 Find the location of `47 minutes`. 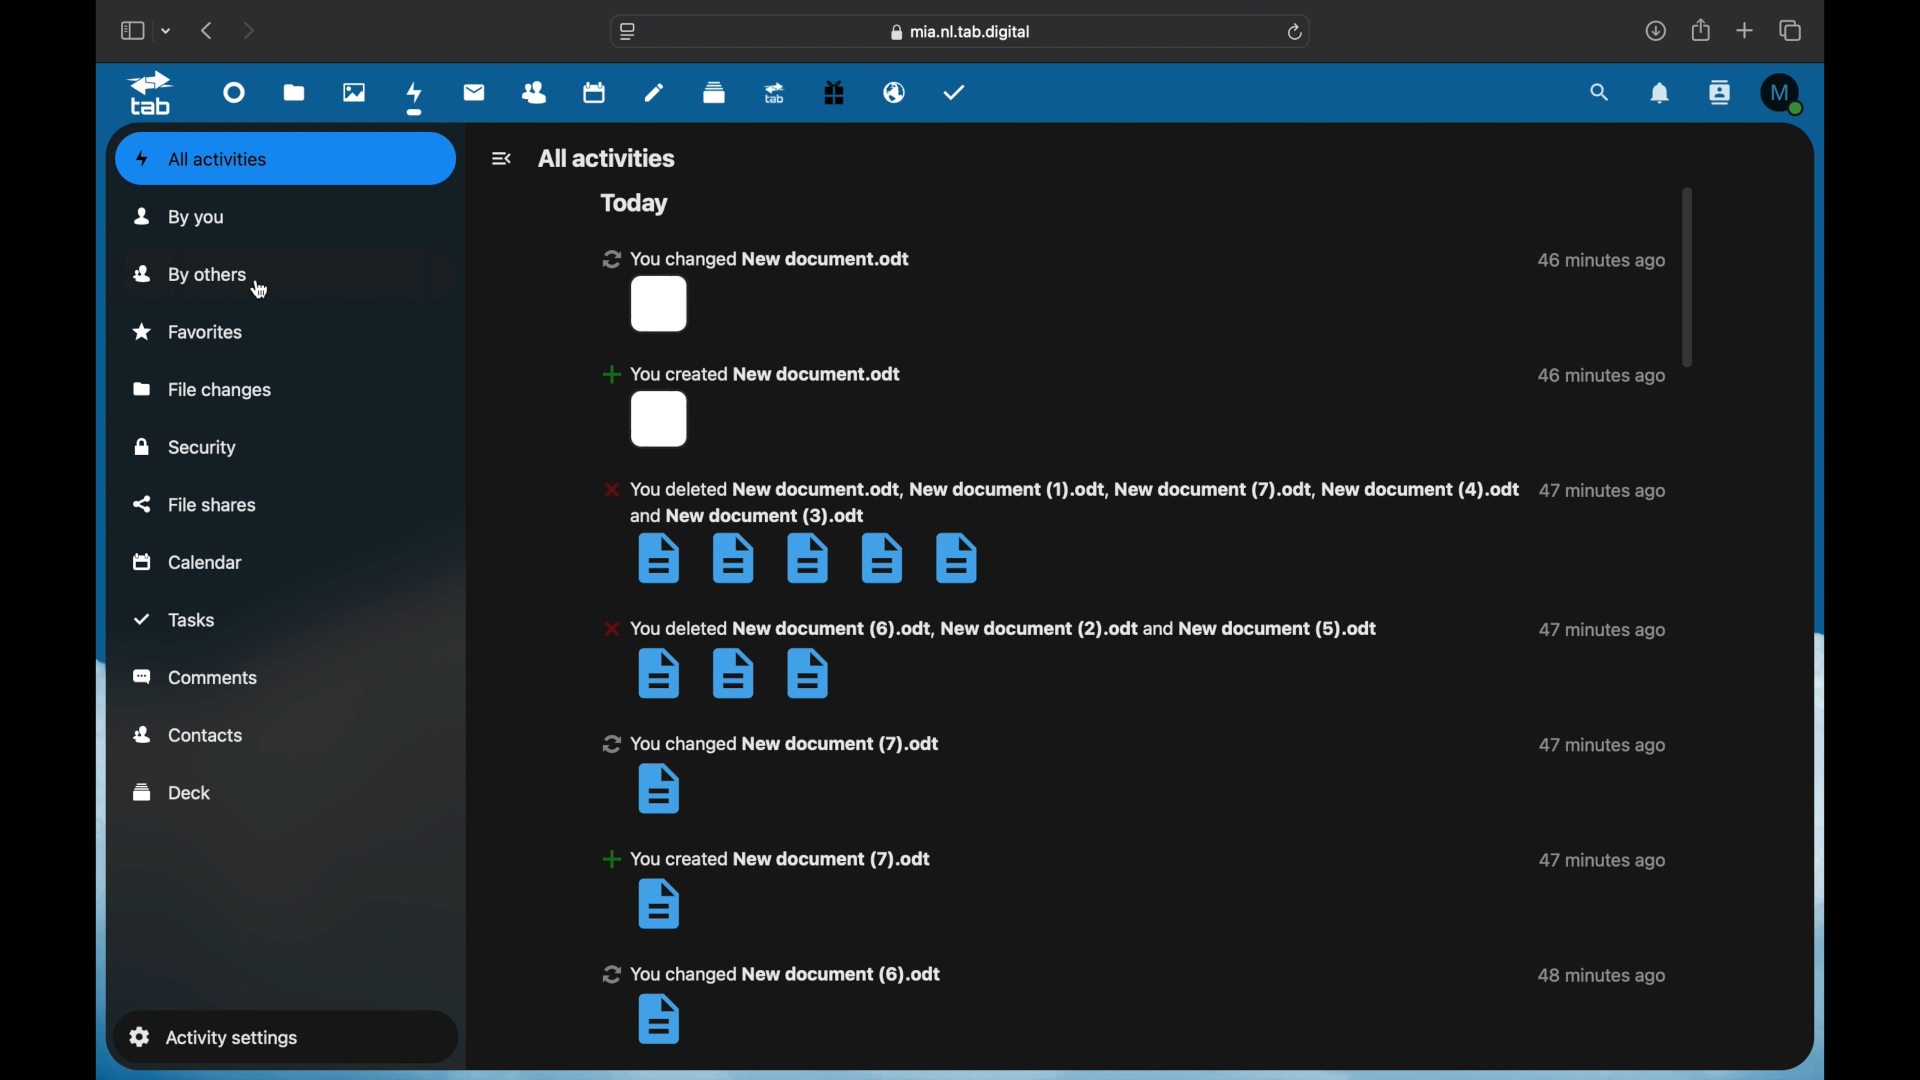

47 minutes is located at coordinates (1603, 630).